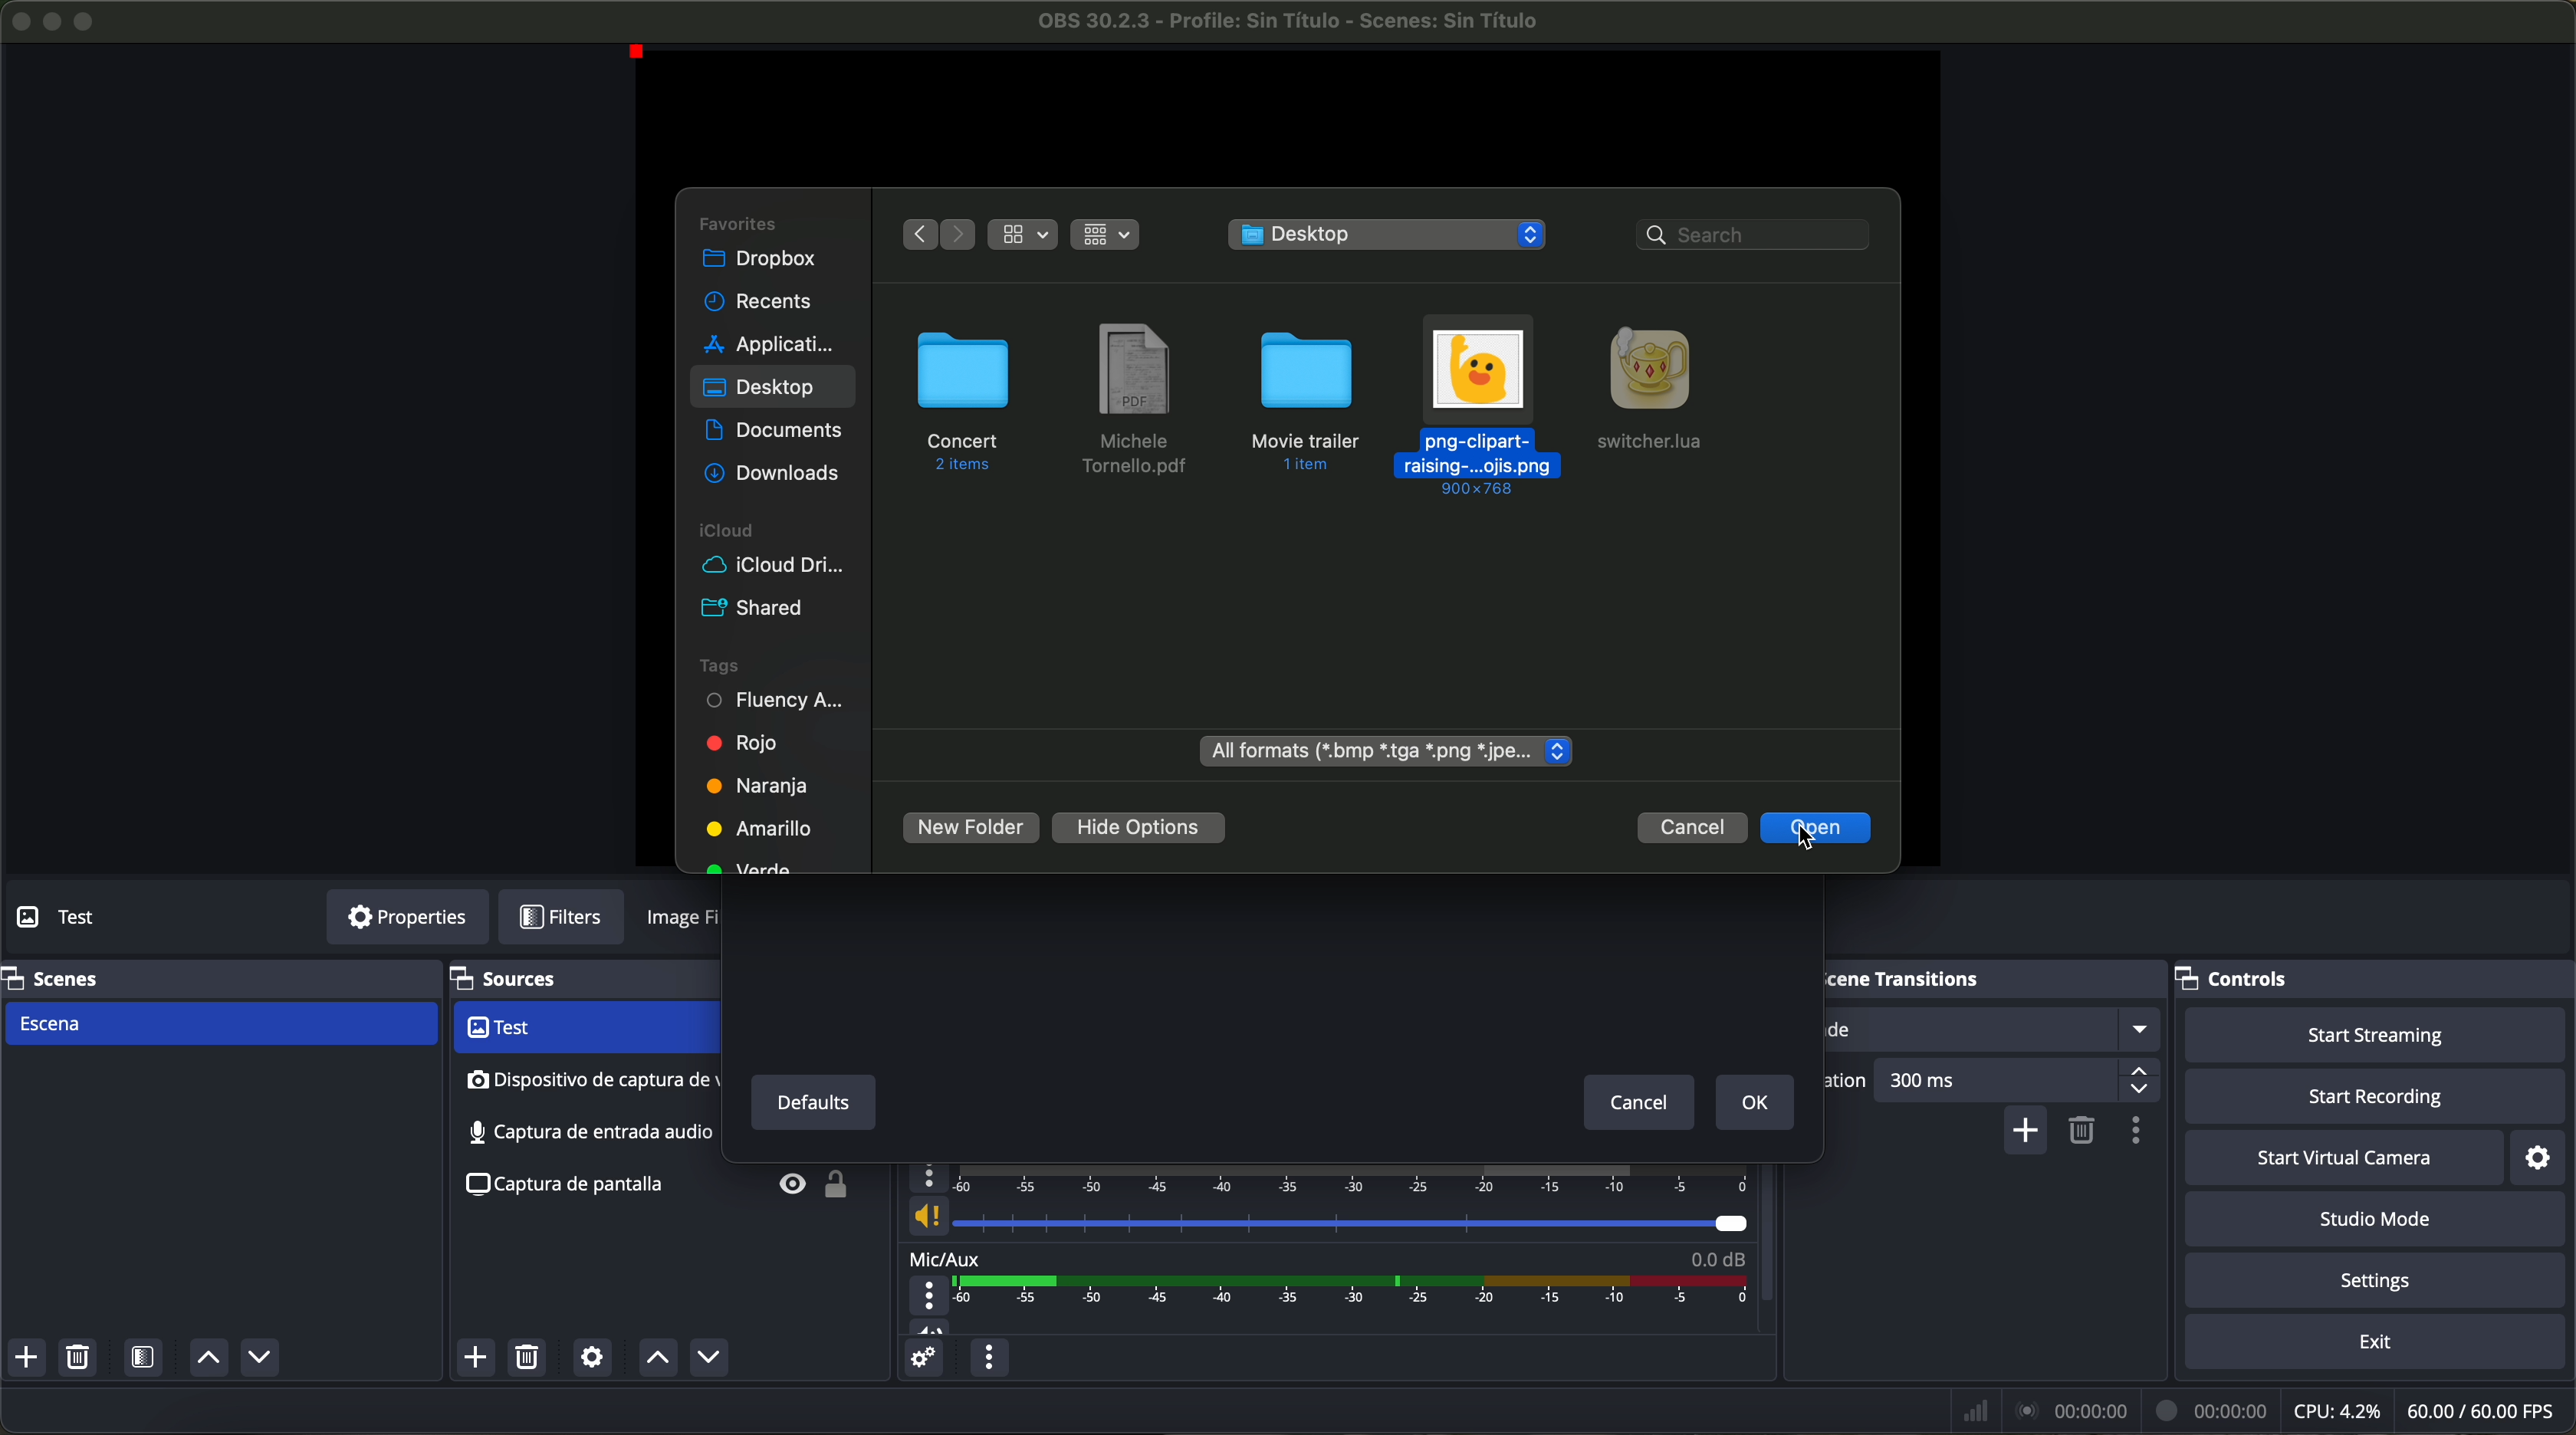 This screenshot has height=1435, width=2576. What do you see at coordinates (1132, 401) in the screenshot?
I see `file` at bounding box center [1132, 401].